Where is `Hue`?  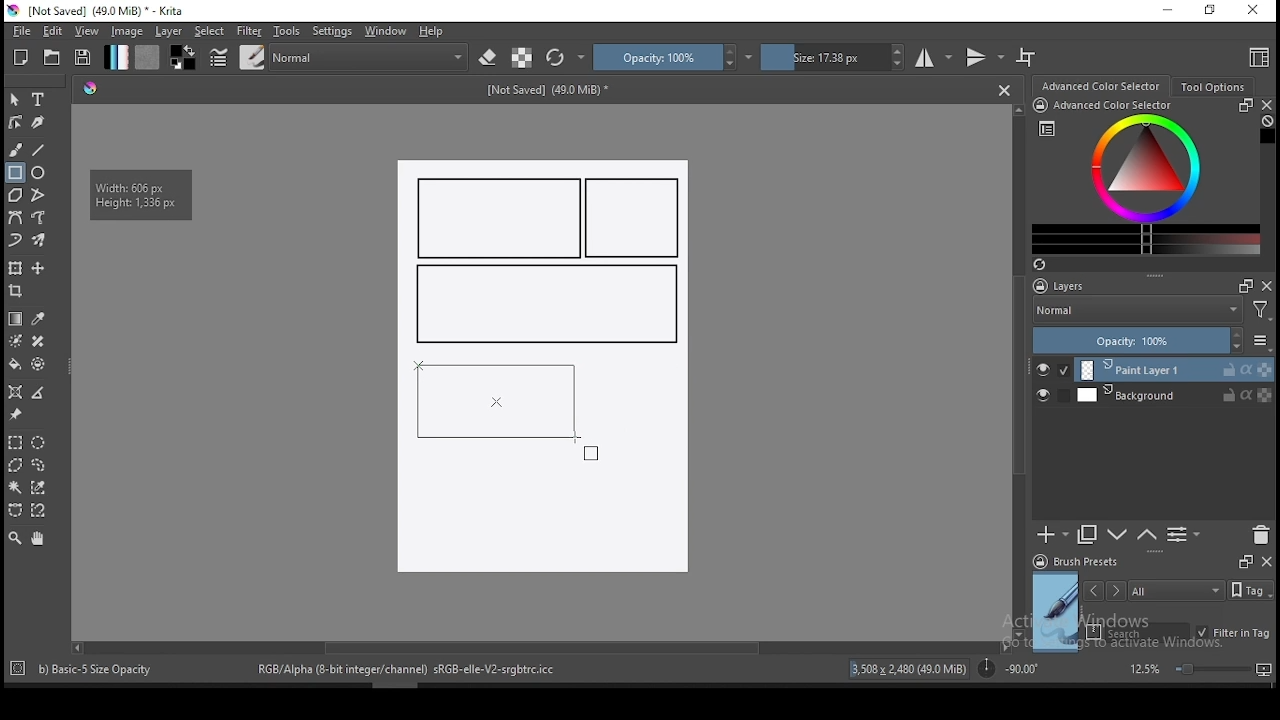
Hue is located at coordinates (90, 88).